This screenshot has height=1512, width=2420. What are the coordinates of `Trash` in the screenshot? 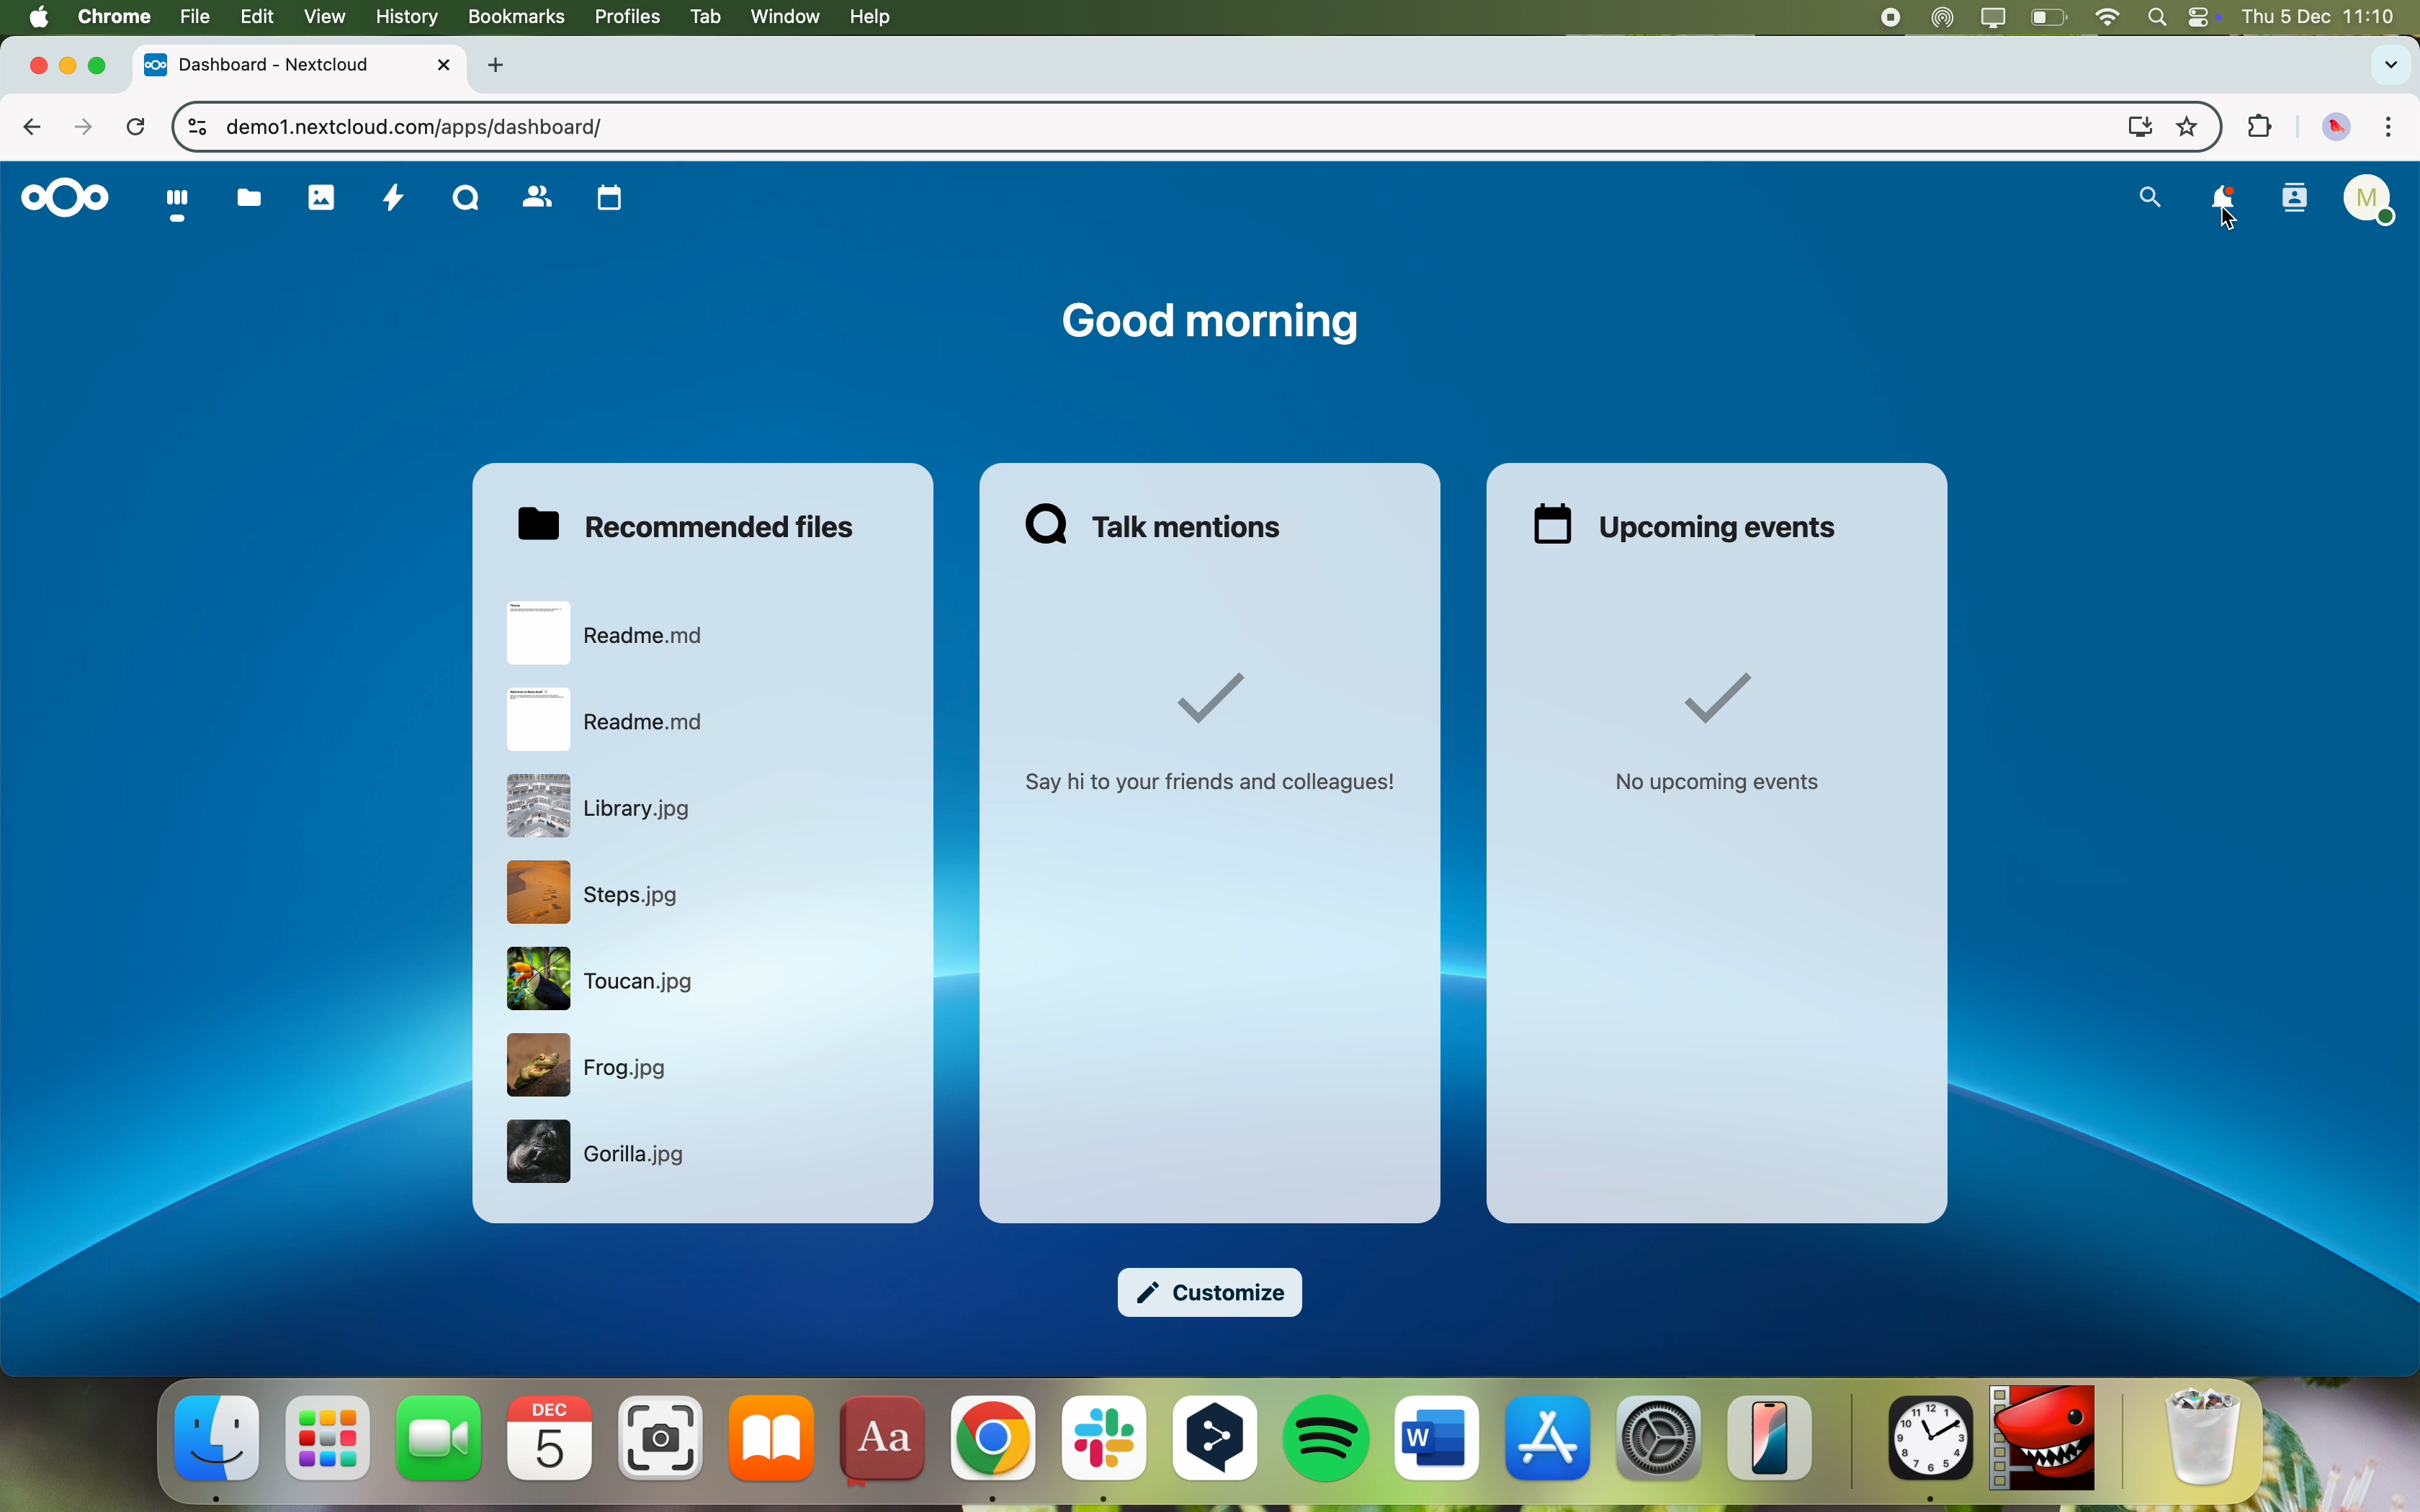 It's located at (2205, 1441).